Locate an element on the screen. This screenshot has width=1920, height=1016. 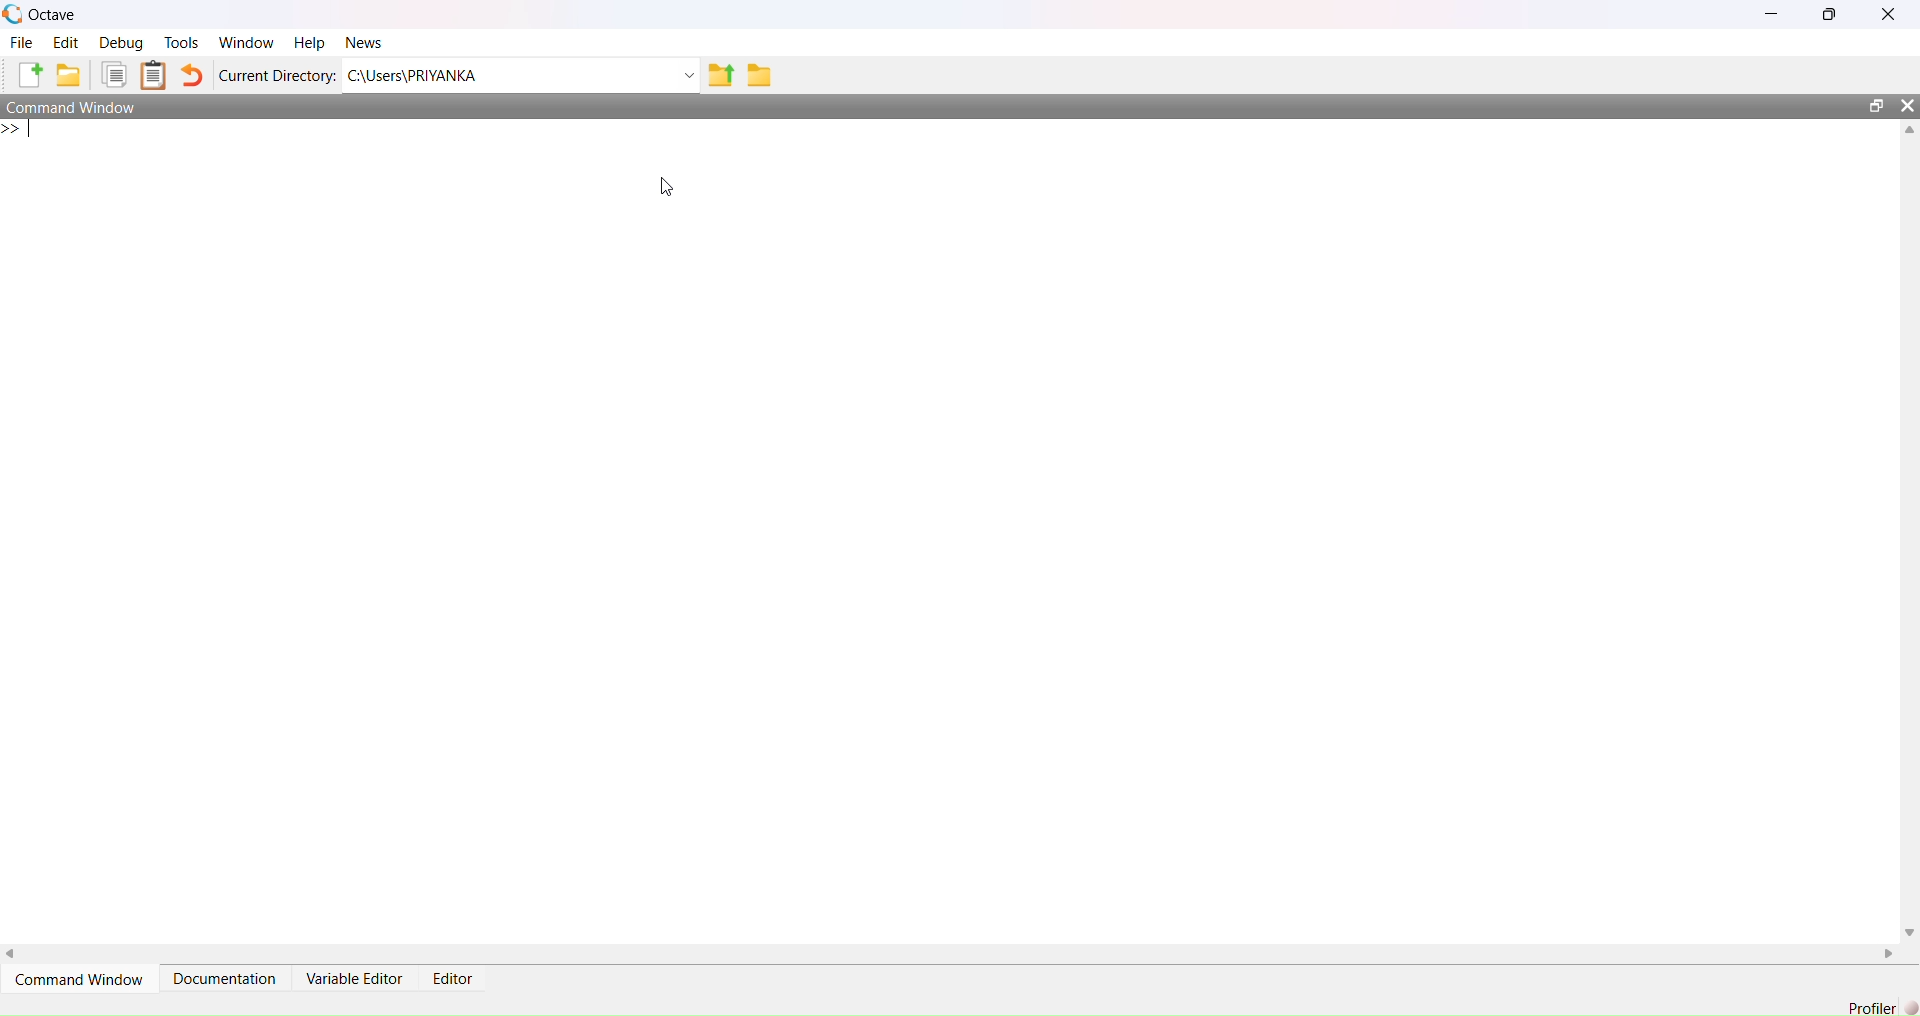
Left is located at coordinates (17, 949).